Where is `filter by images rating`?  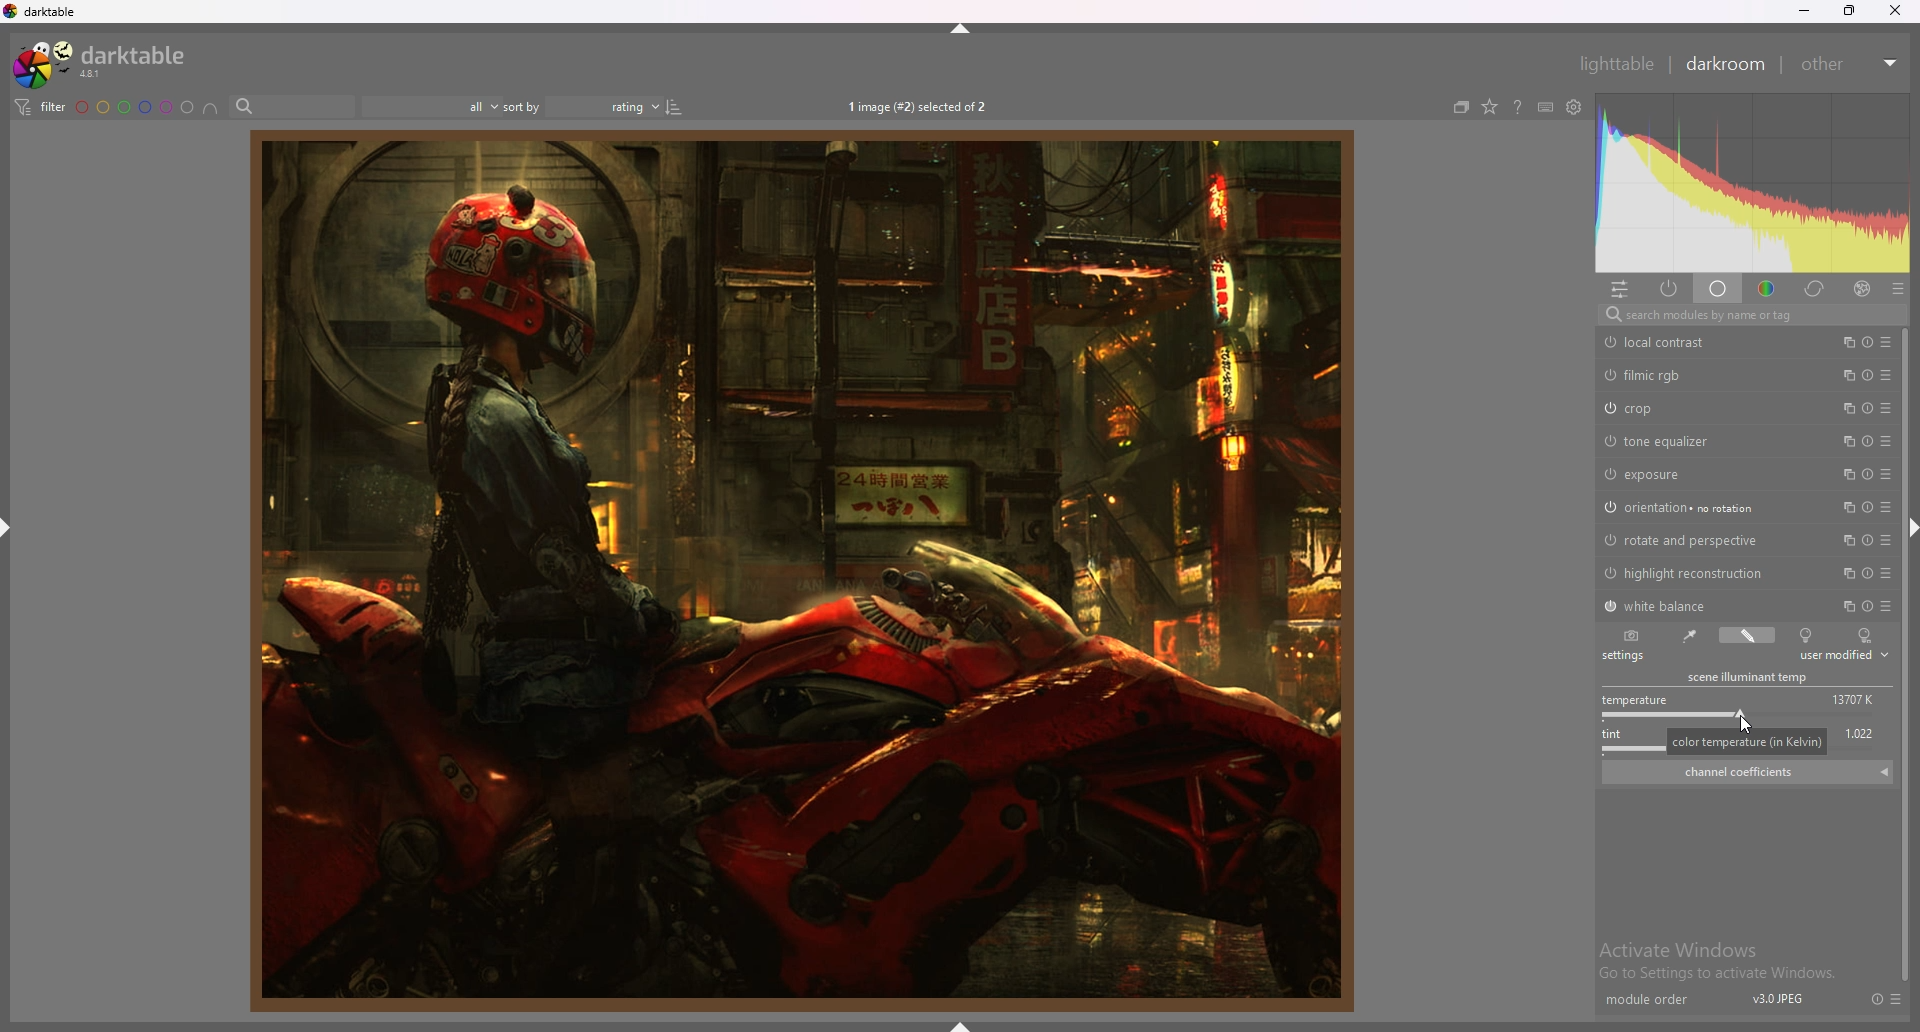
filter by images rating is located at coordinates (431, 106).